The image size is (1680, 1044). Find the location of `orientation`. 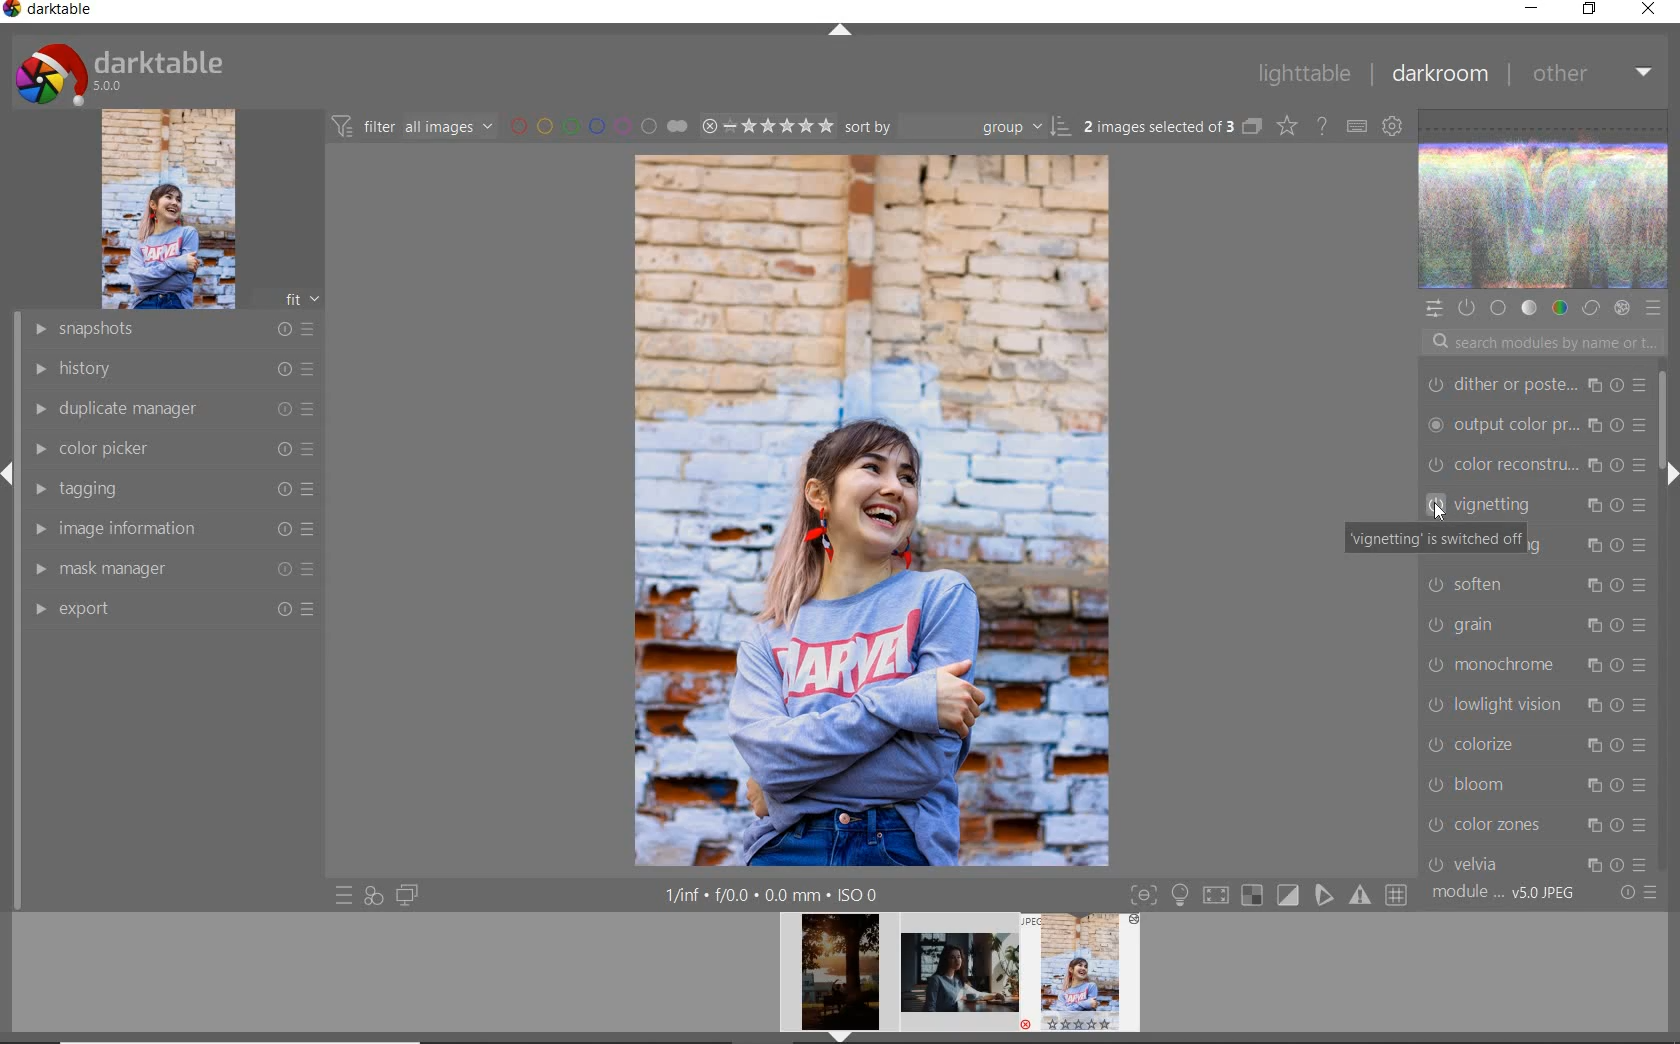

orientation is located at coordinates (1534, 702).